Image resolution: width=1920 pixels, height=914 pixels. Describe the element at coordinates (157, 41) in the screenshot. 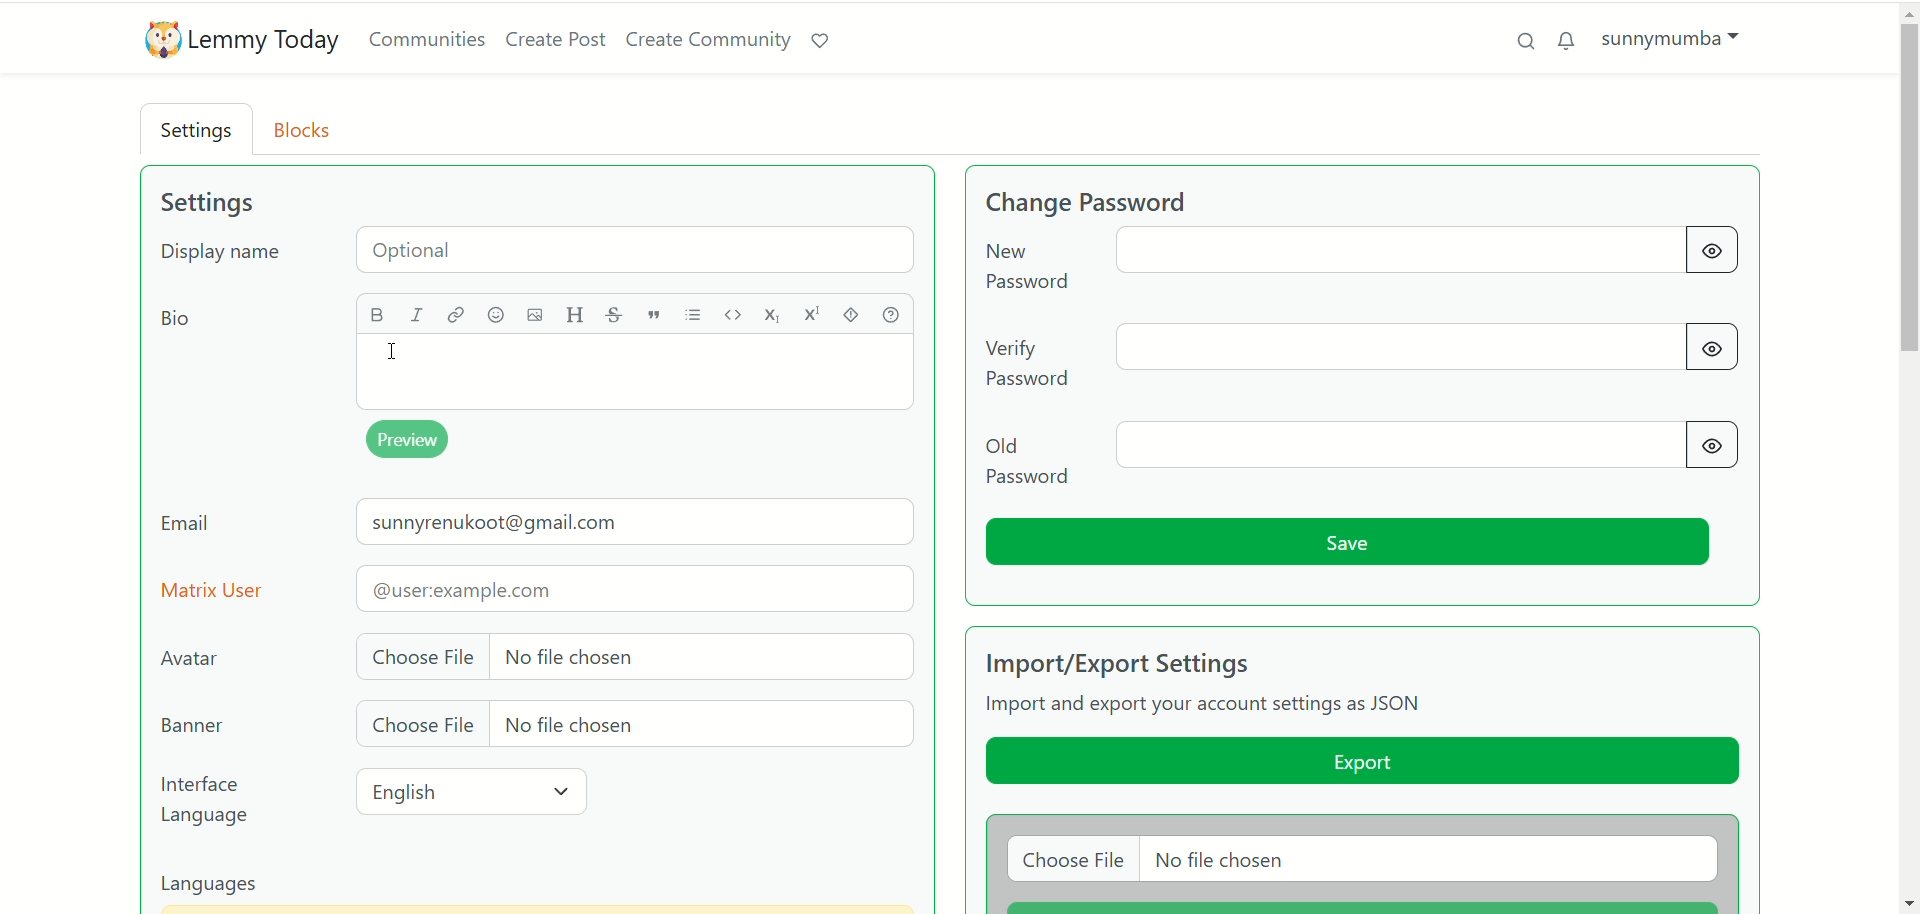

I see `logo` at that location.